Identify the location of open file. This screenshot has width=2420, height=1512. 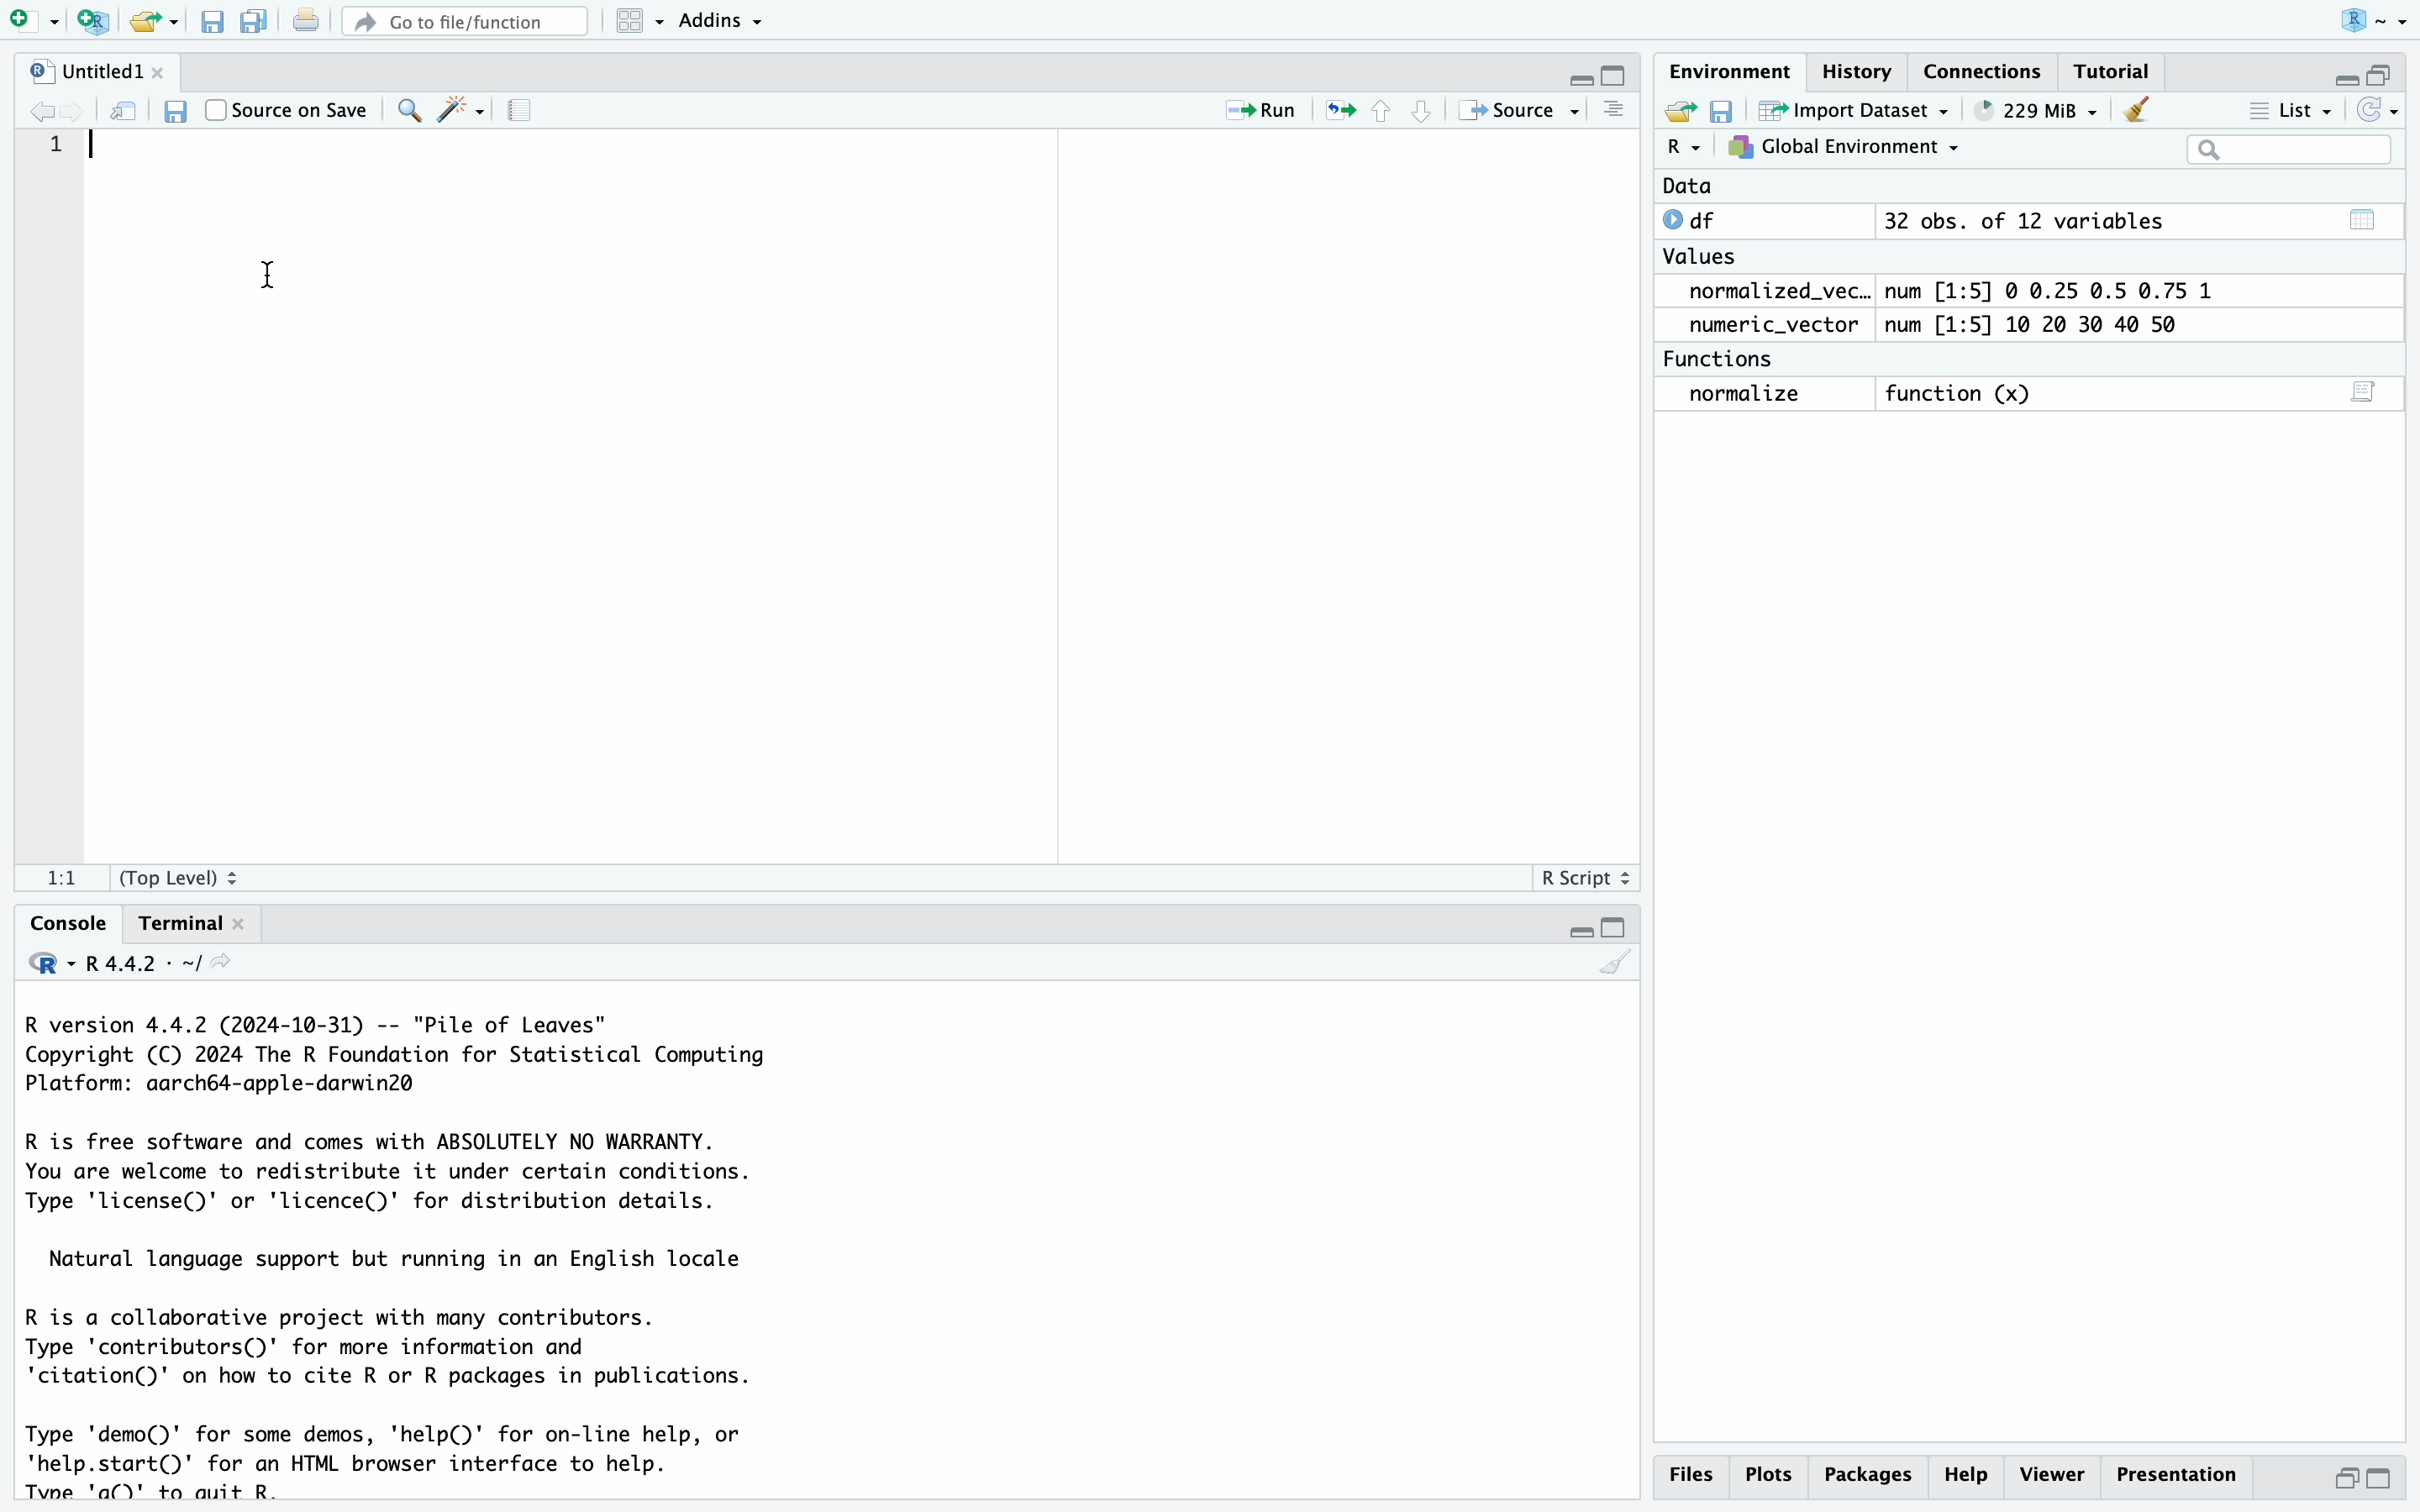
(1683, 112).